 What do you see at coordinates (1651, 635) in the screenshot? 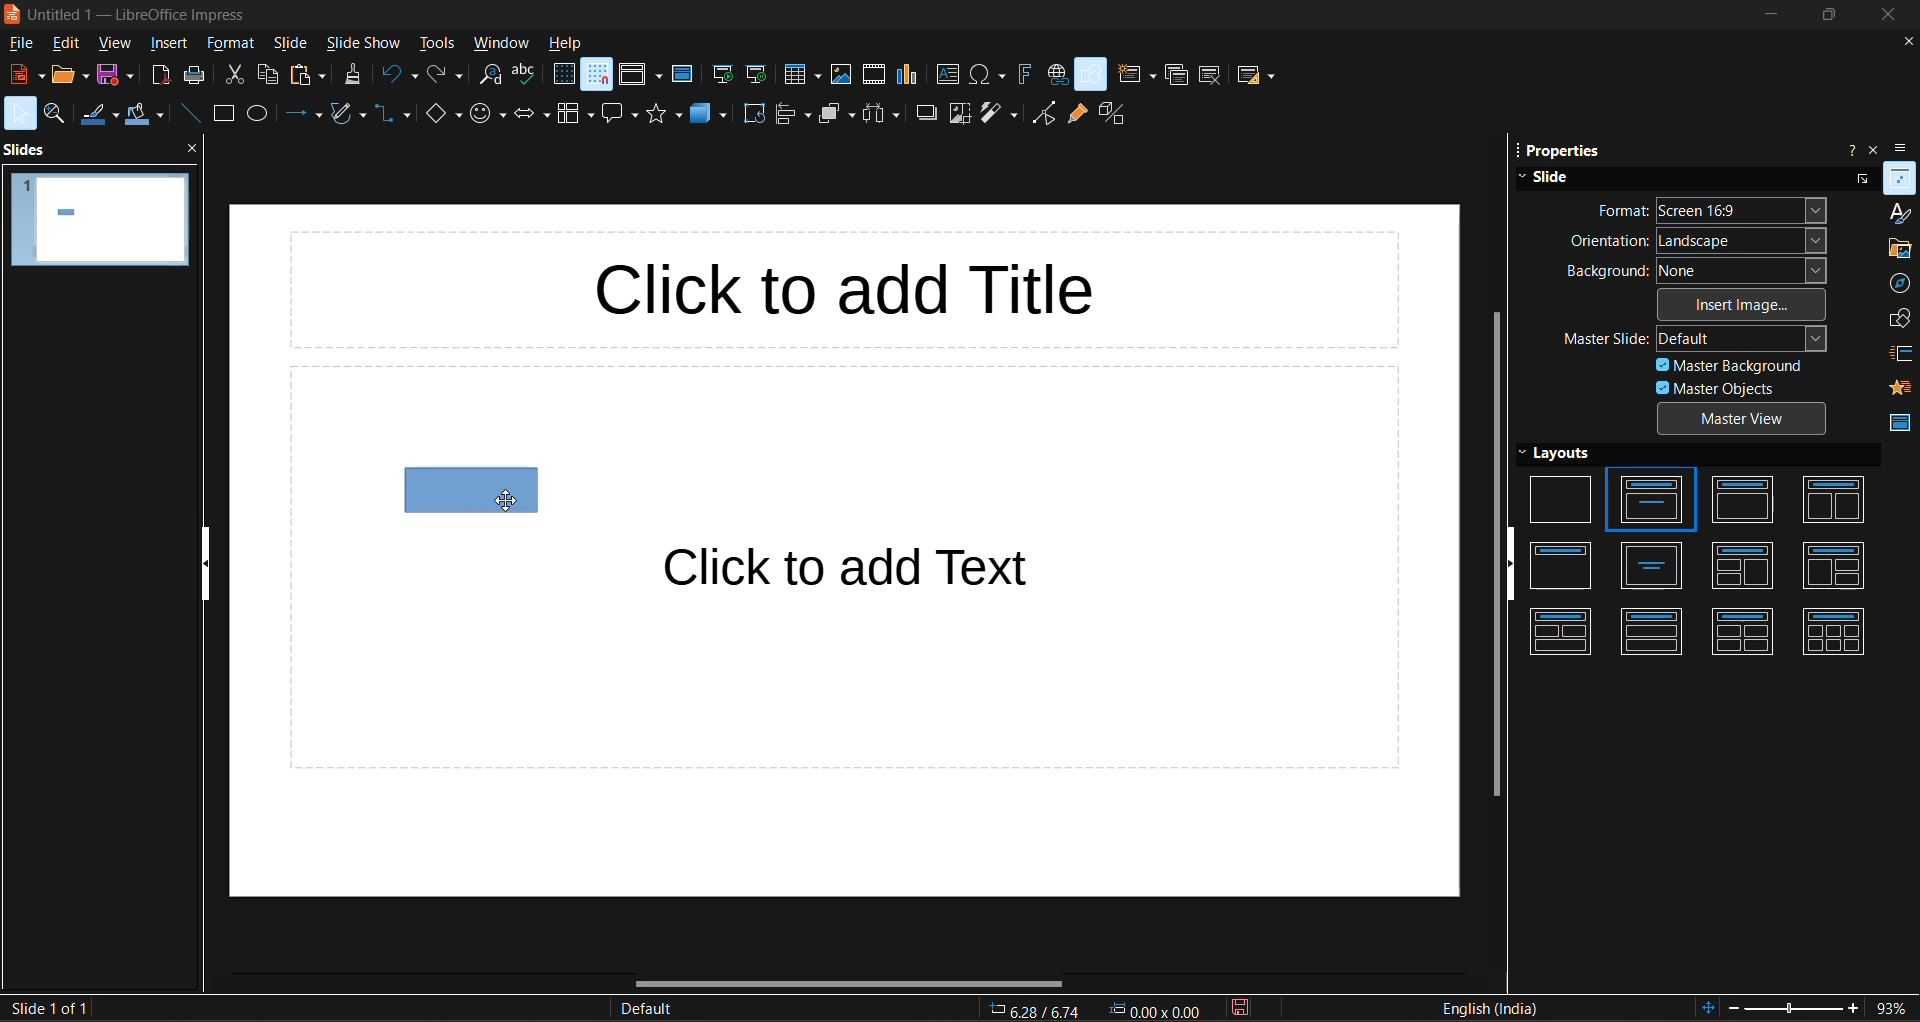
I see `title content over content` at bounding box center [1651, 635].